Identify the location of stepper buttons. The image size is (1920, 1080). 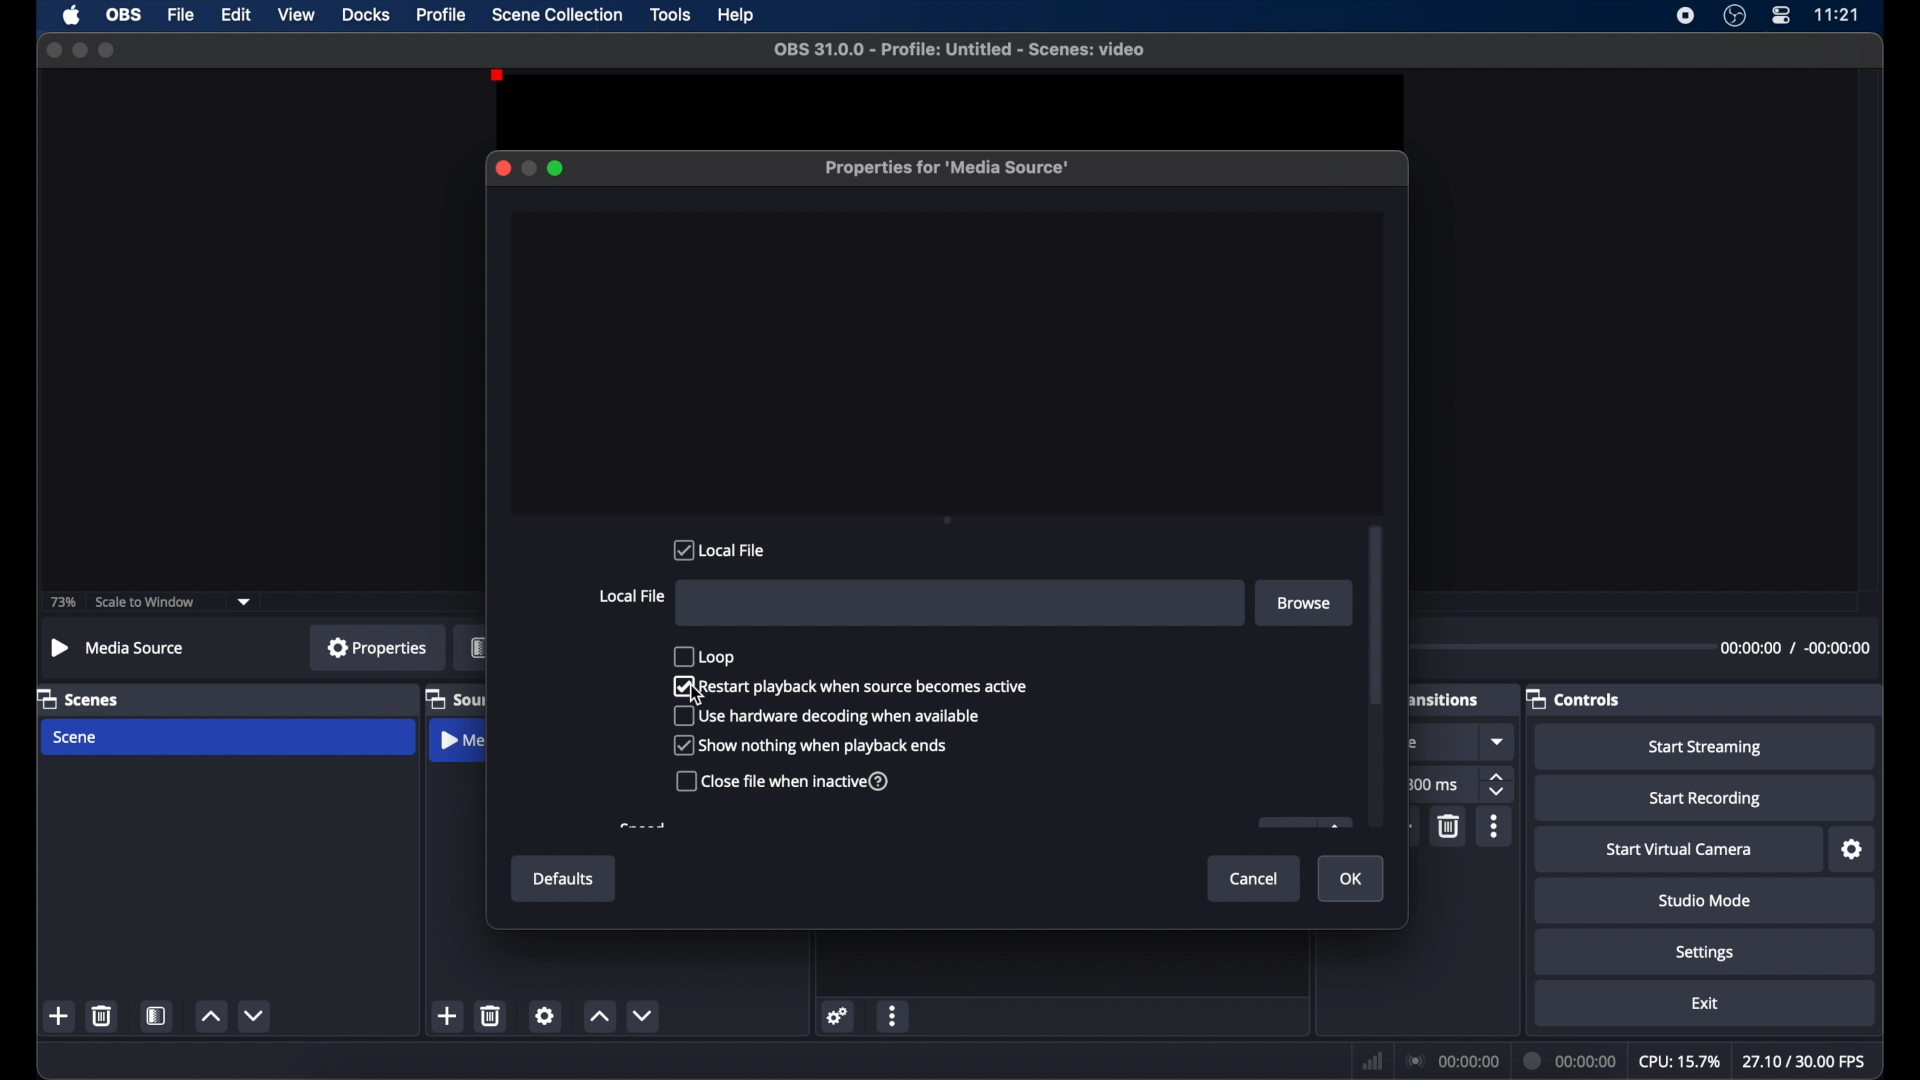
(1496, 785).